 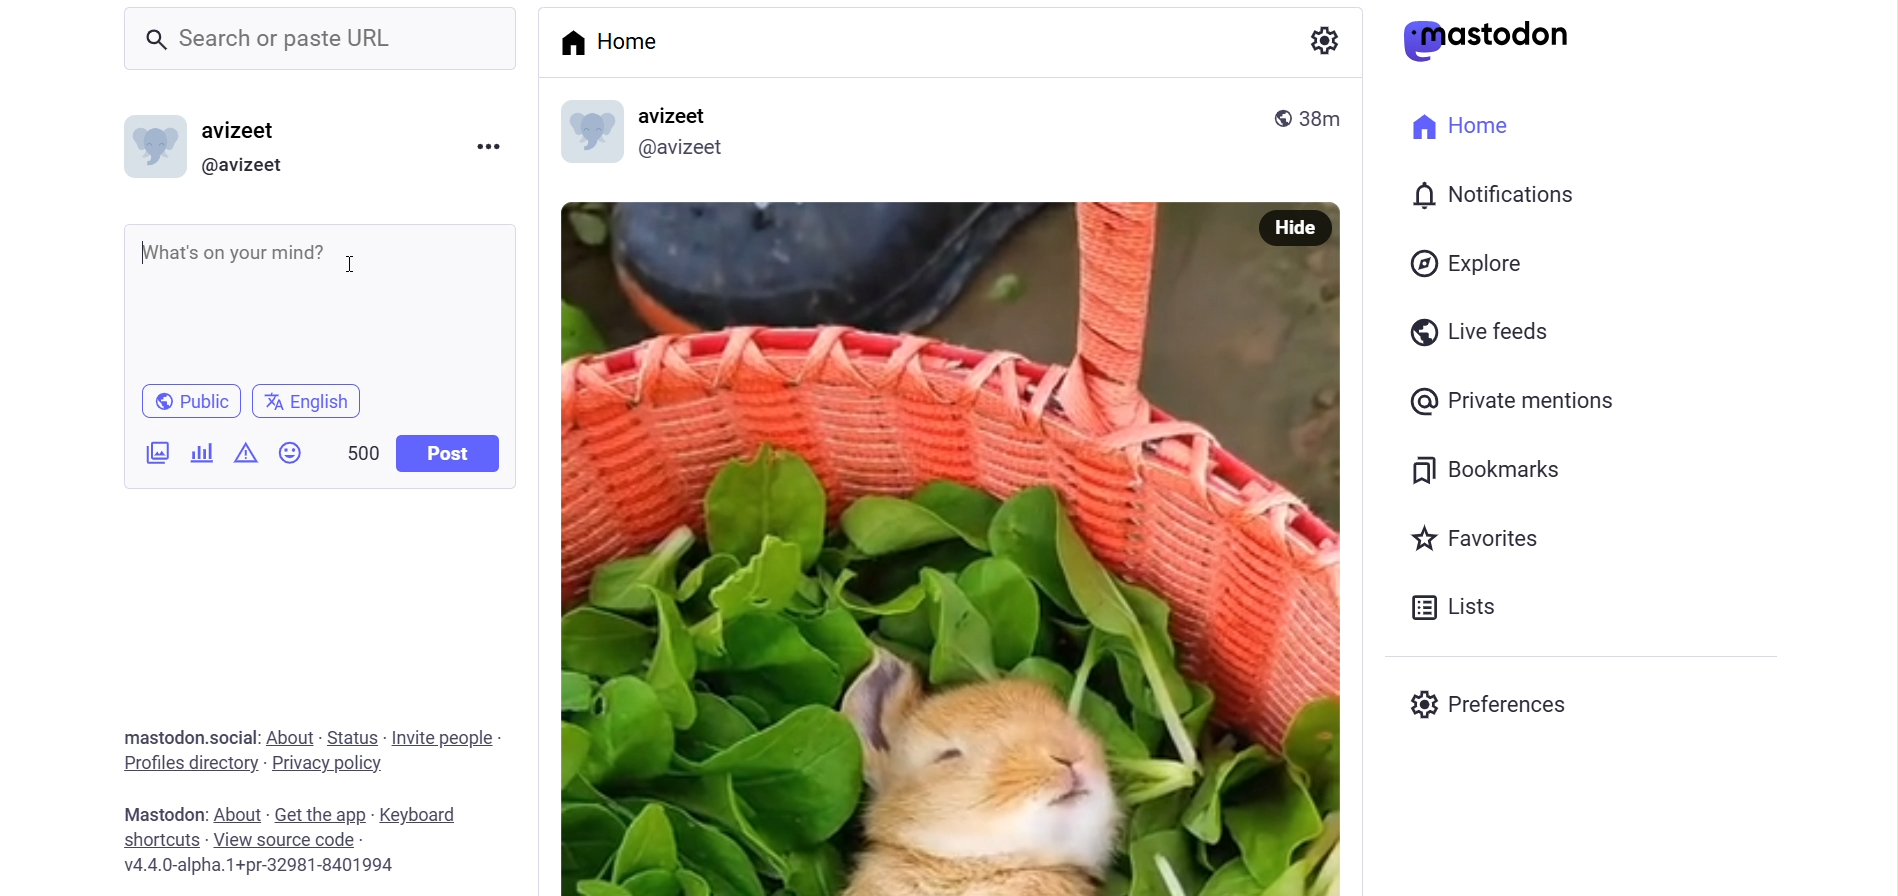 I want to click on Status, so click(x=353, y=738).